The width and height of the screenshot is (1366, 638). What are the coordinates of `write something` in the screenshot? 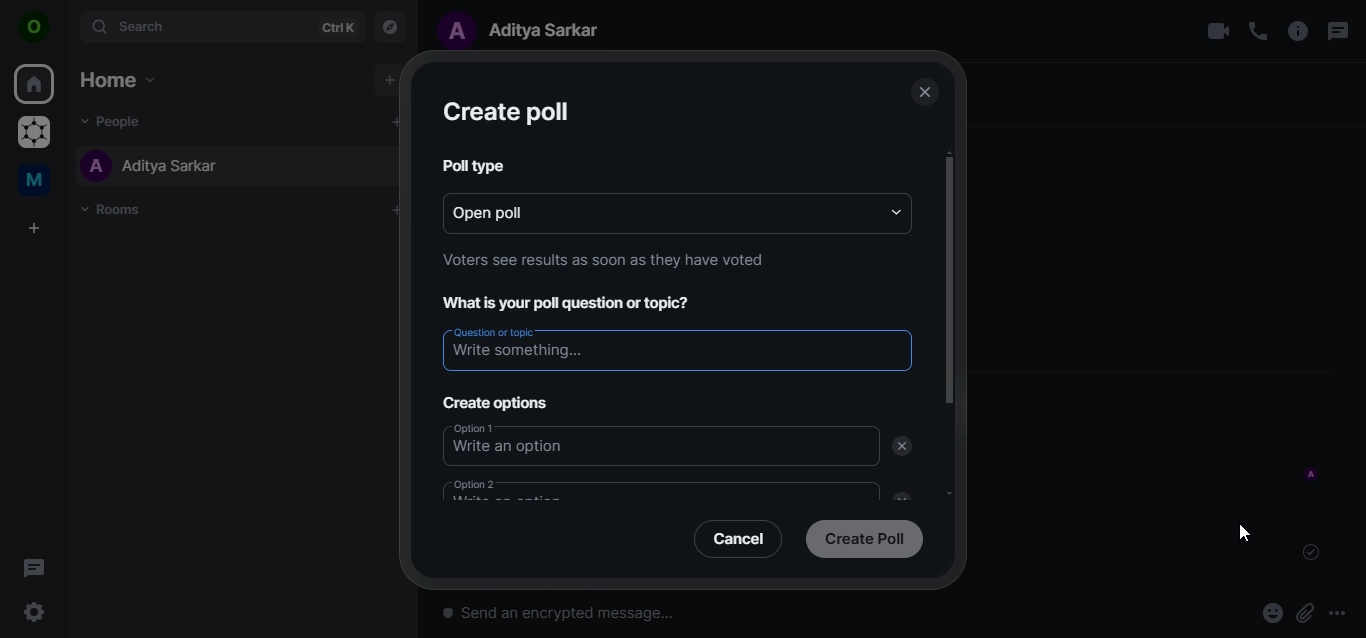 It's located at (576, 347).